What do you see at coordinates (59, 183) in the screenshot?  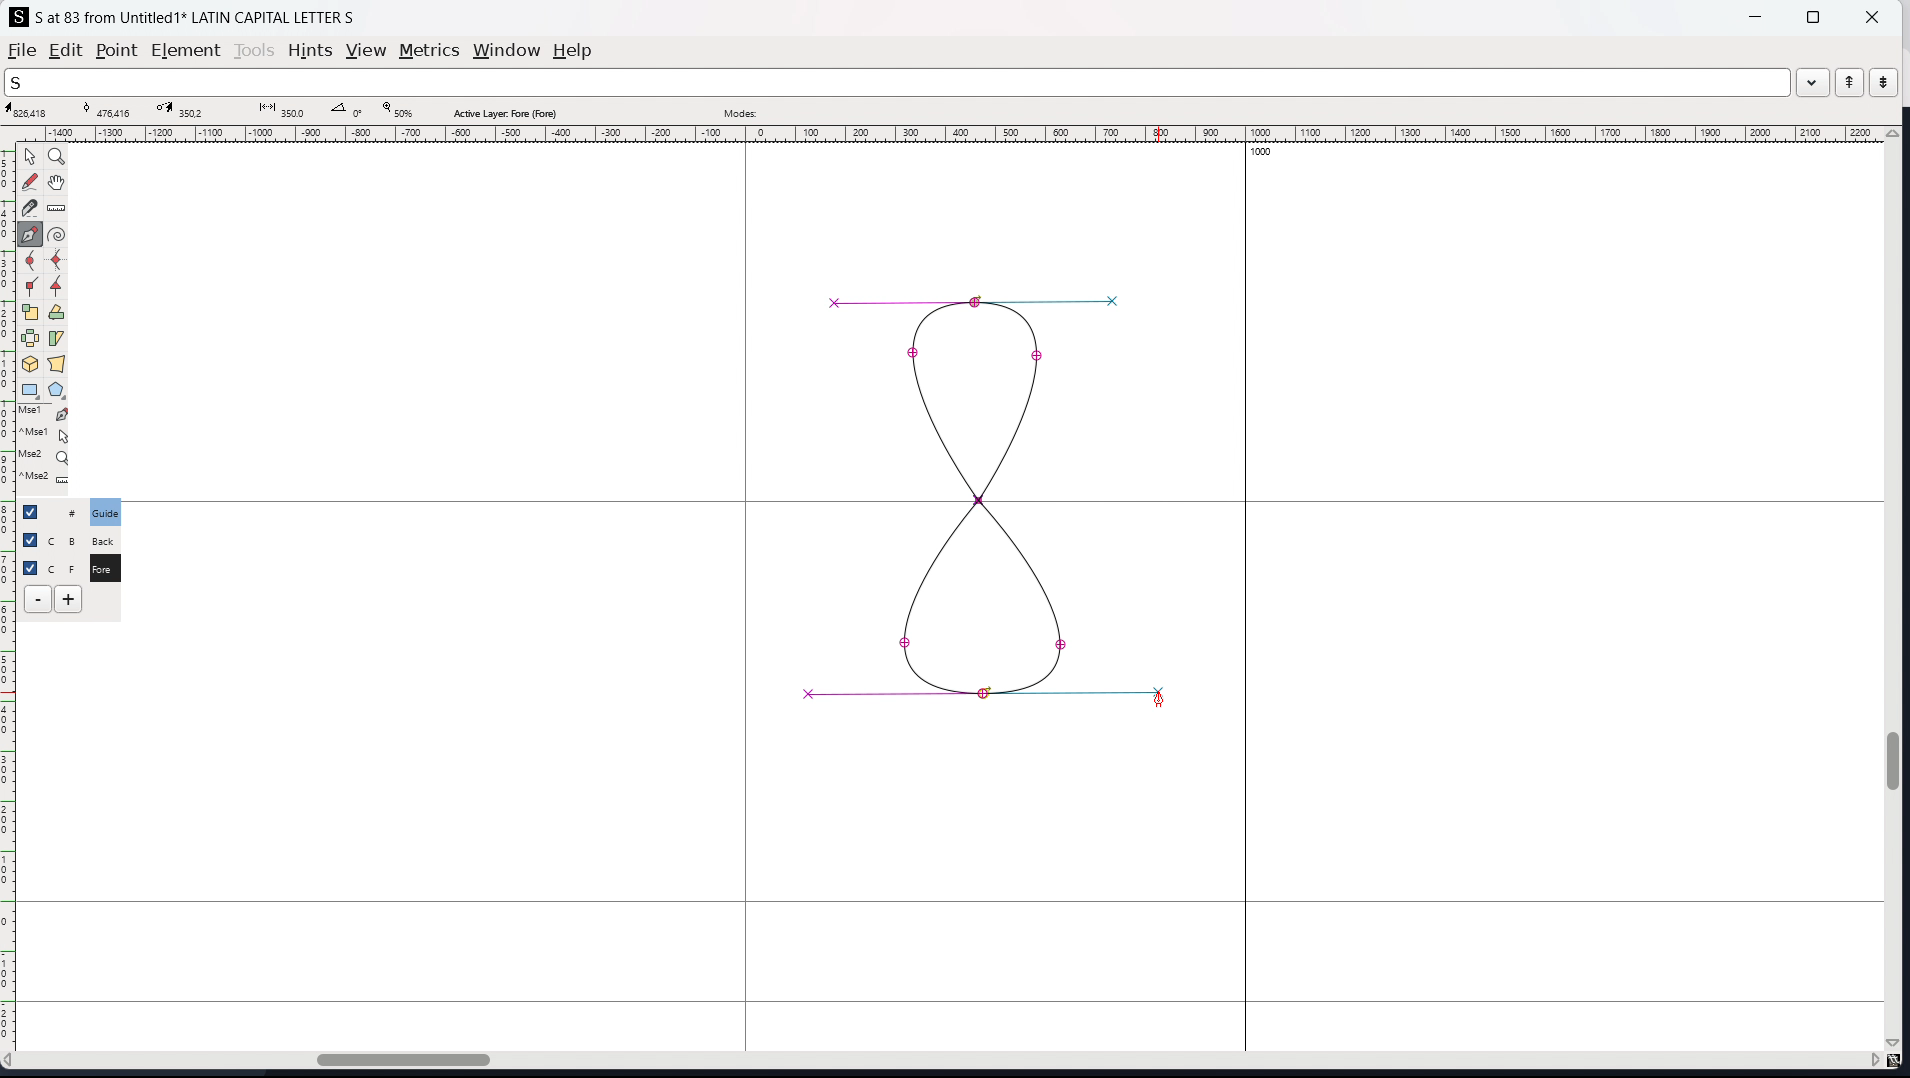 I see `scroll by hand` at bounding box center [59, 183].